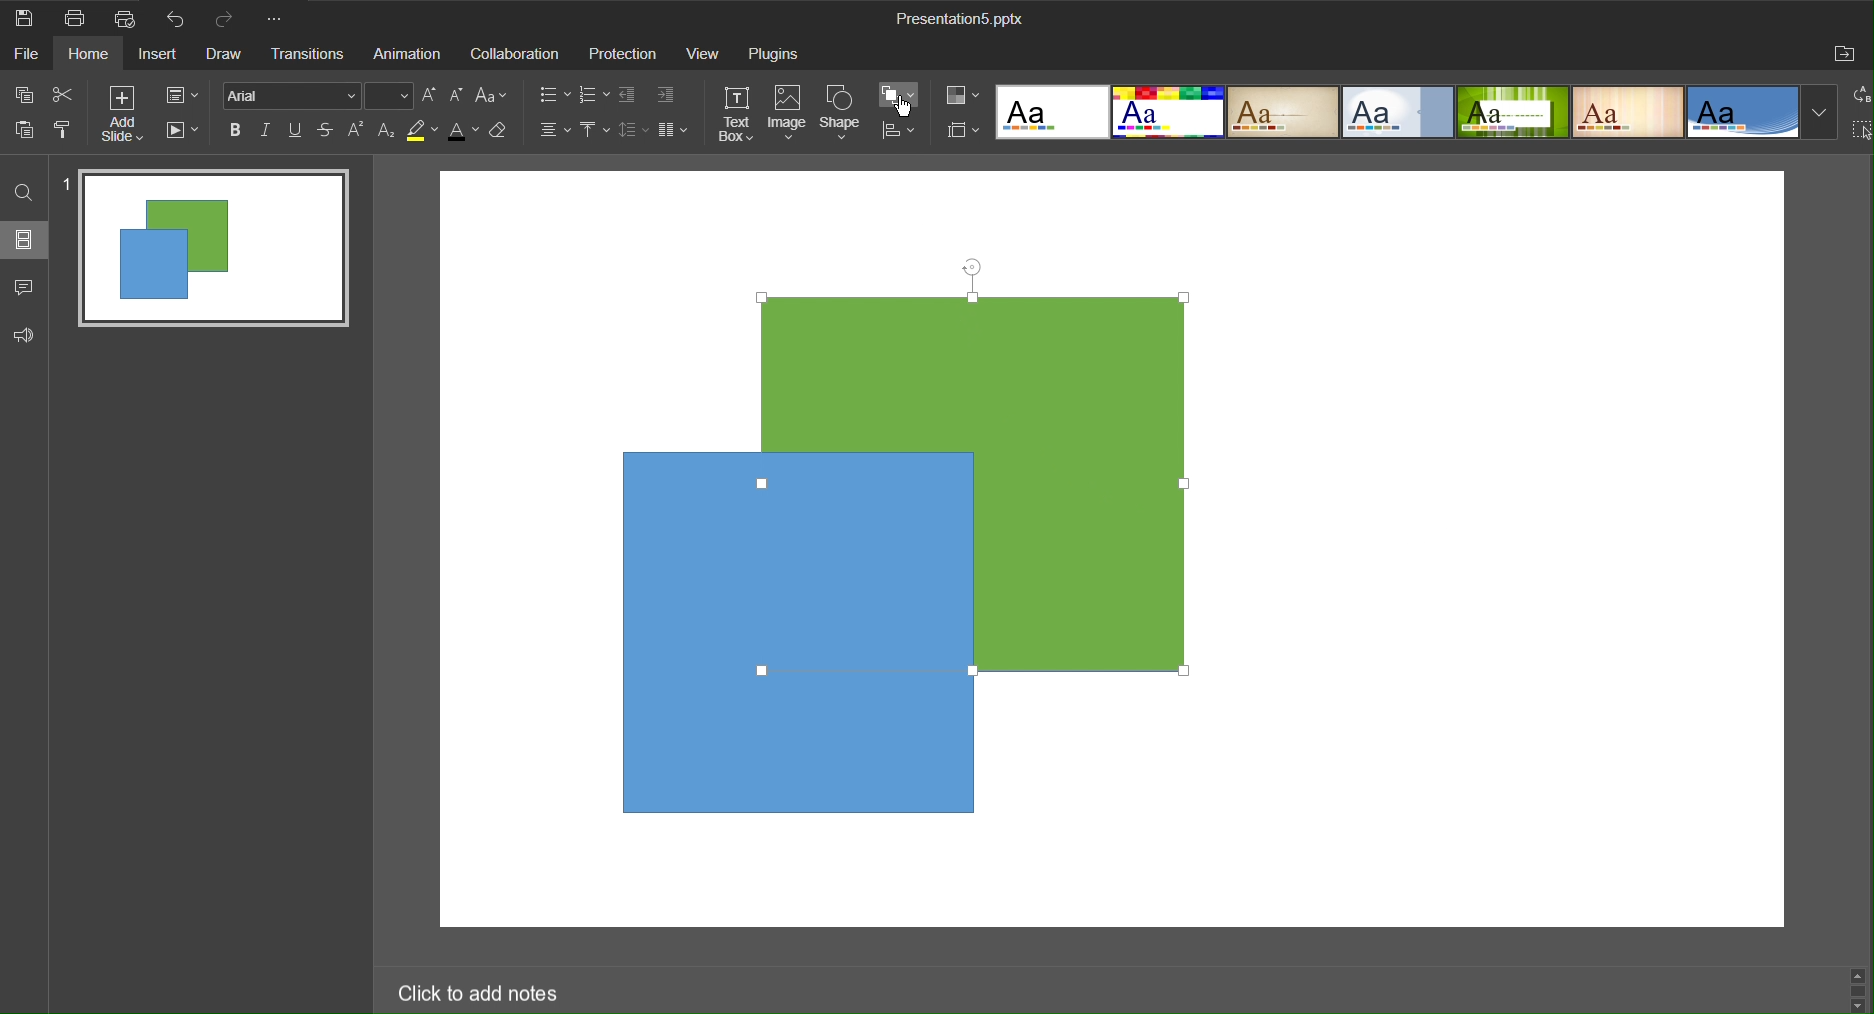 This screenshot has width=1874, height=1014. What do you see at coordinates (592, 93) in the screenshot?
I see `numbered list` at bounding box center [592, 93].